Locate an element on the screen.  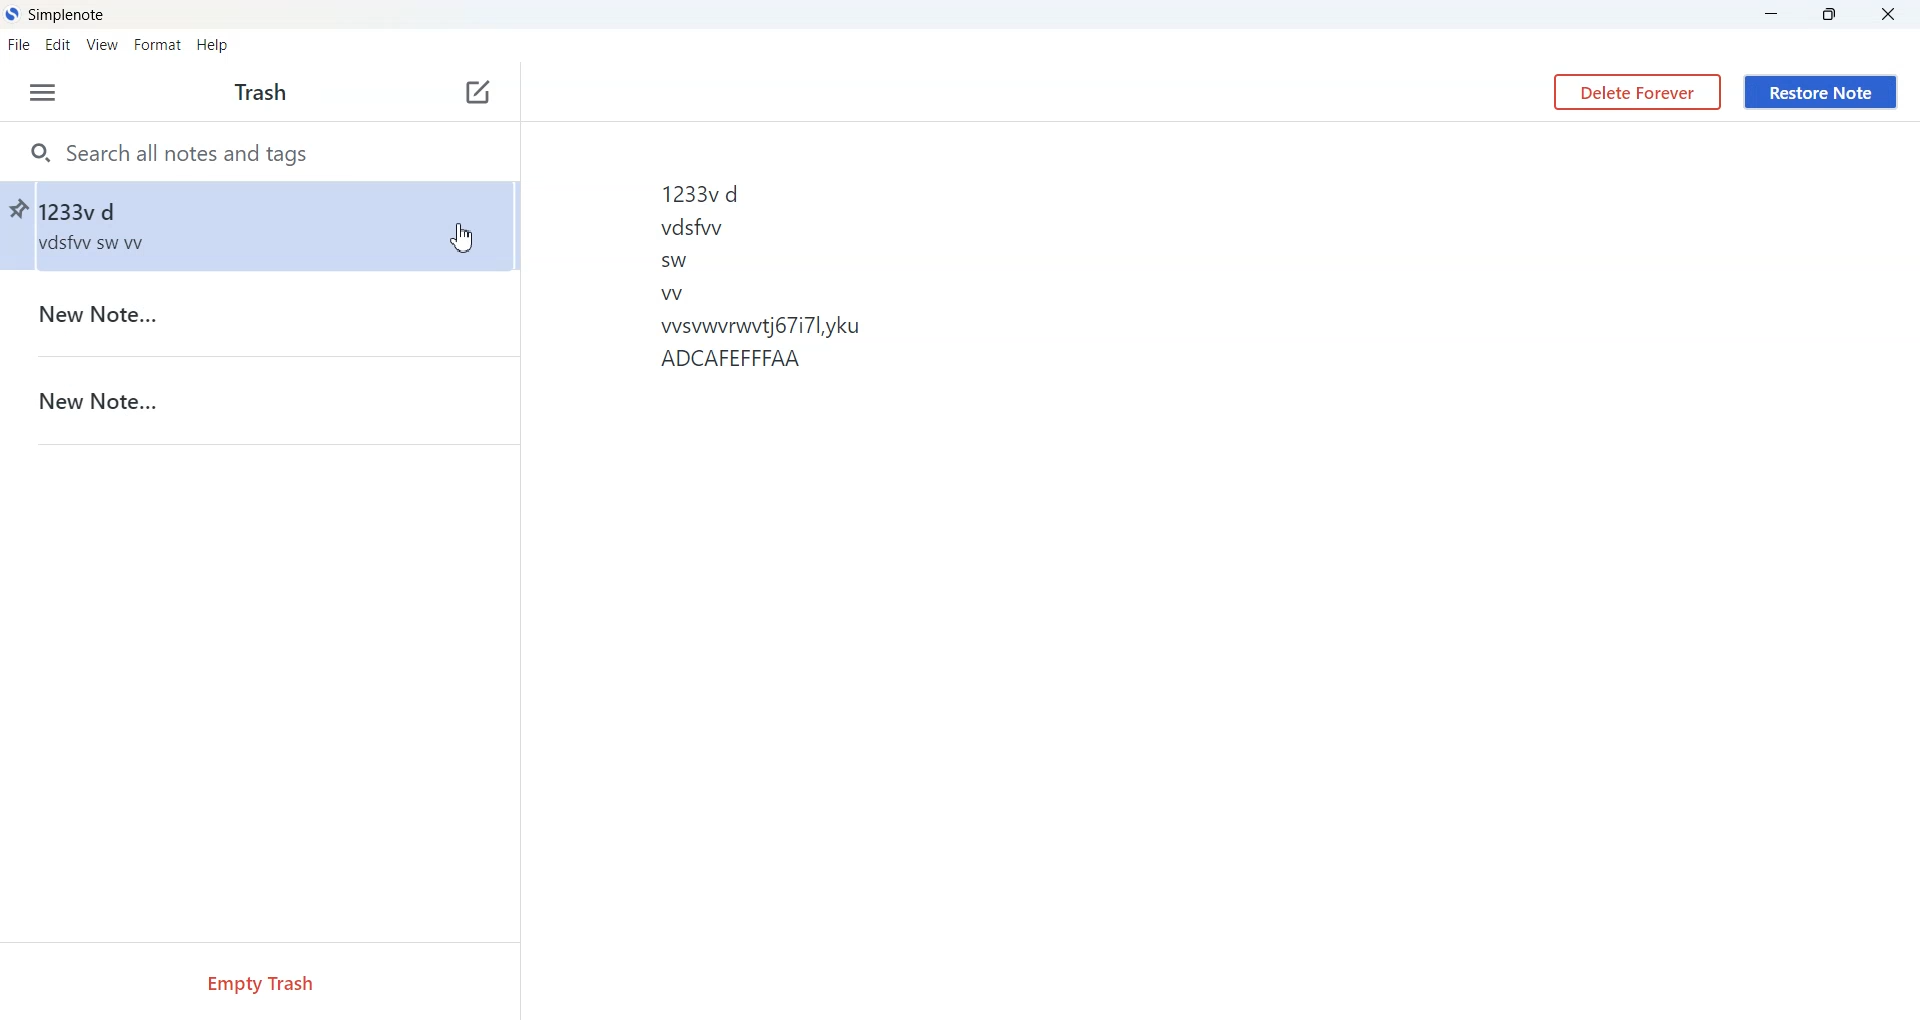
Edit  is located at coordinates (59, 43).